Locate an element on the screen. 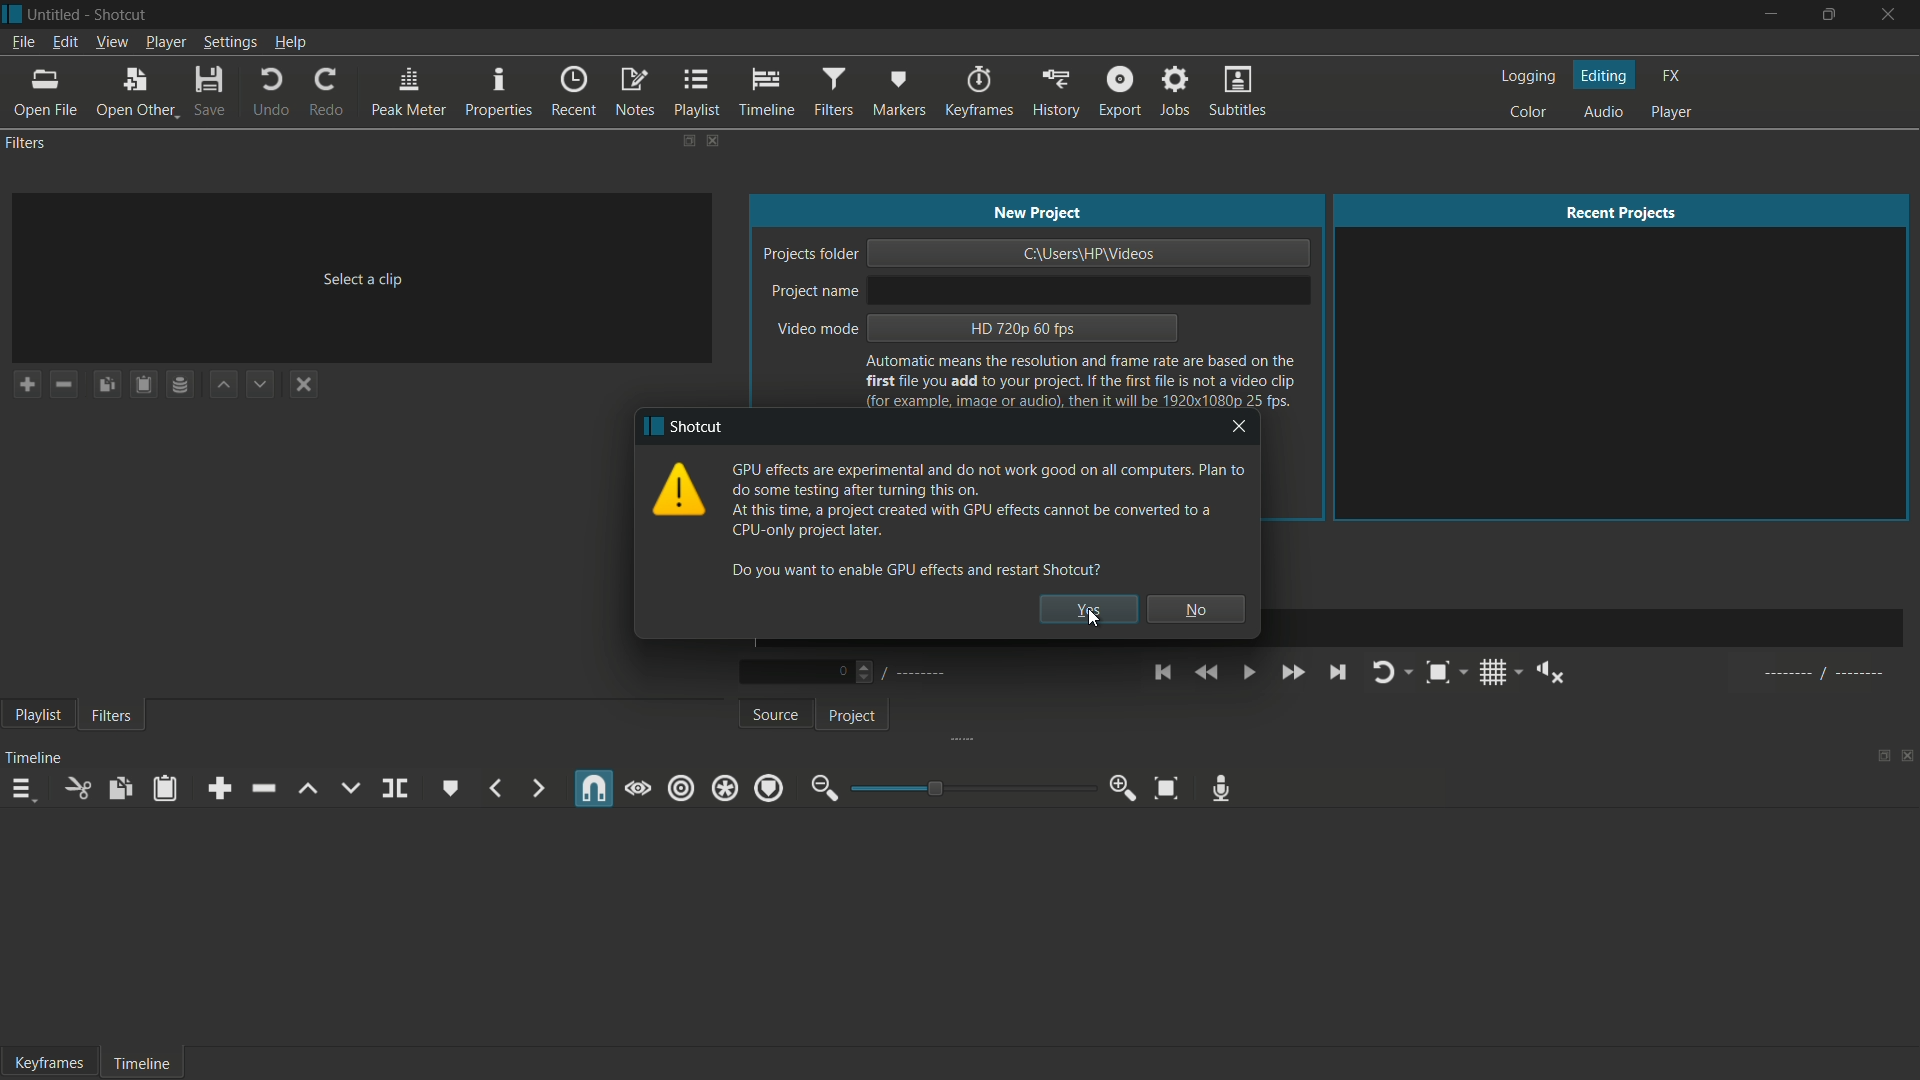 This screenshot has height=1080, width=1920. open file is located at coordinates (45, 94).